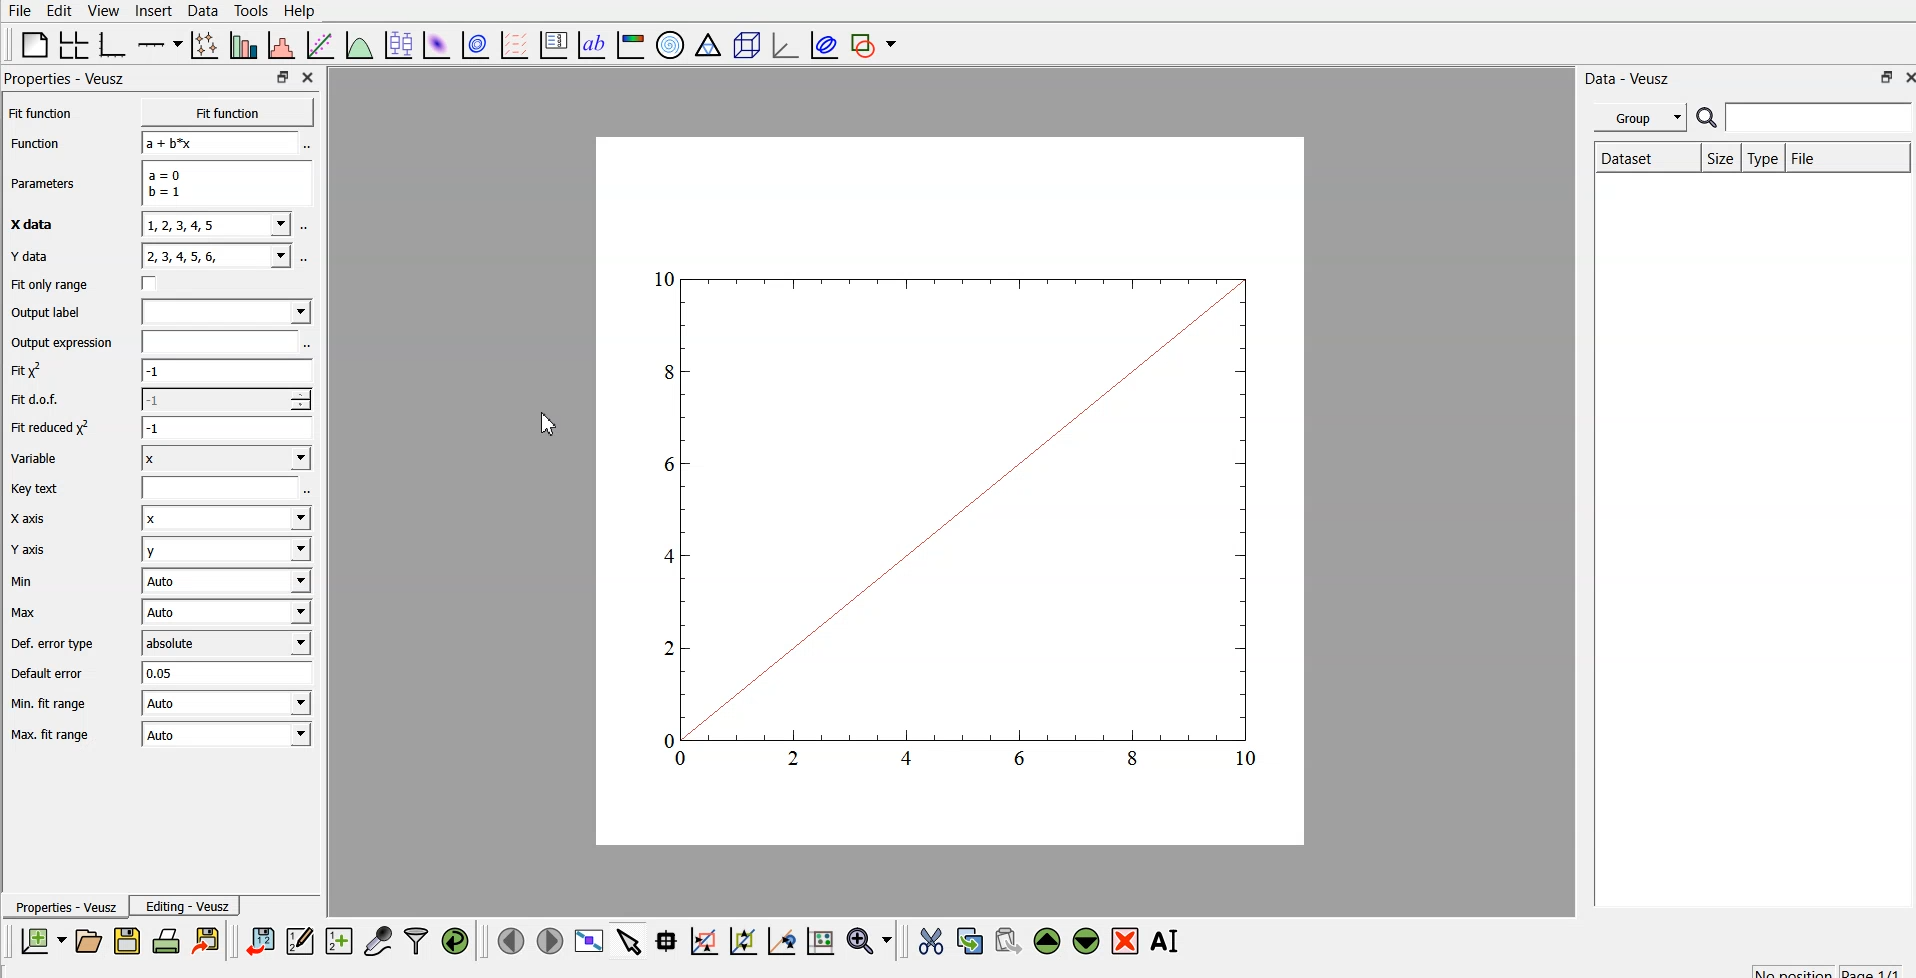  Describe the element at coordinates (49, 579) in the screenshot. I see `Min` at that location.